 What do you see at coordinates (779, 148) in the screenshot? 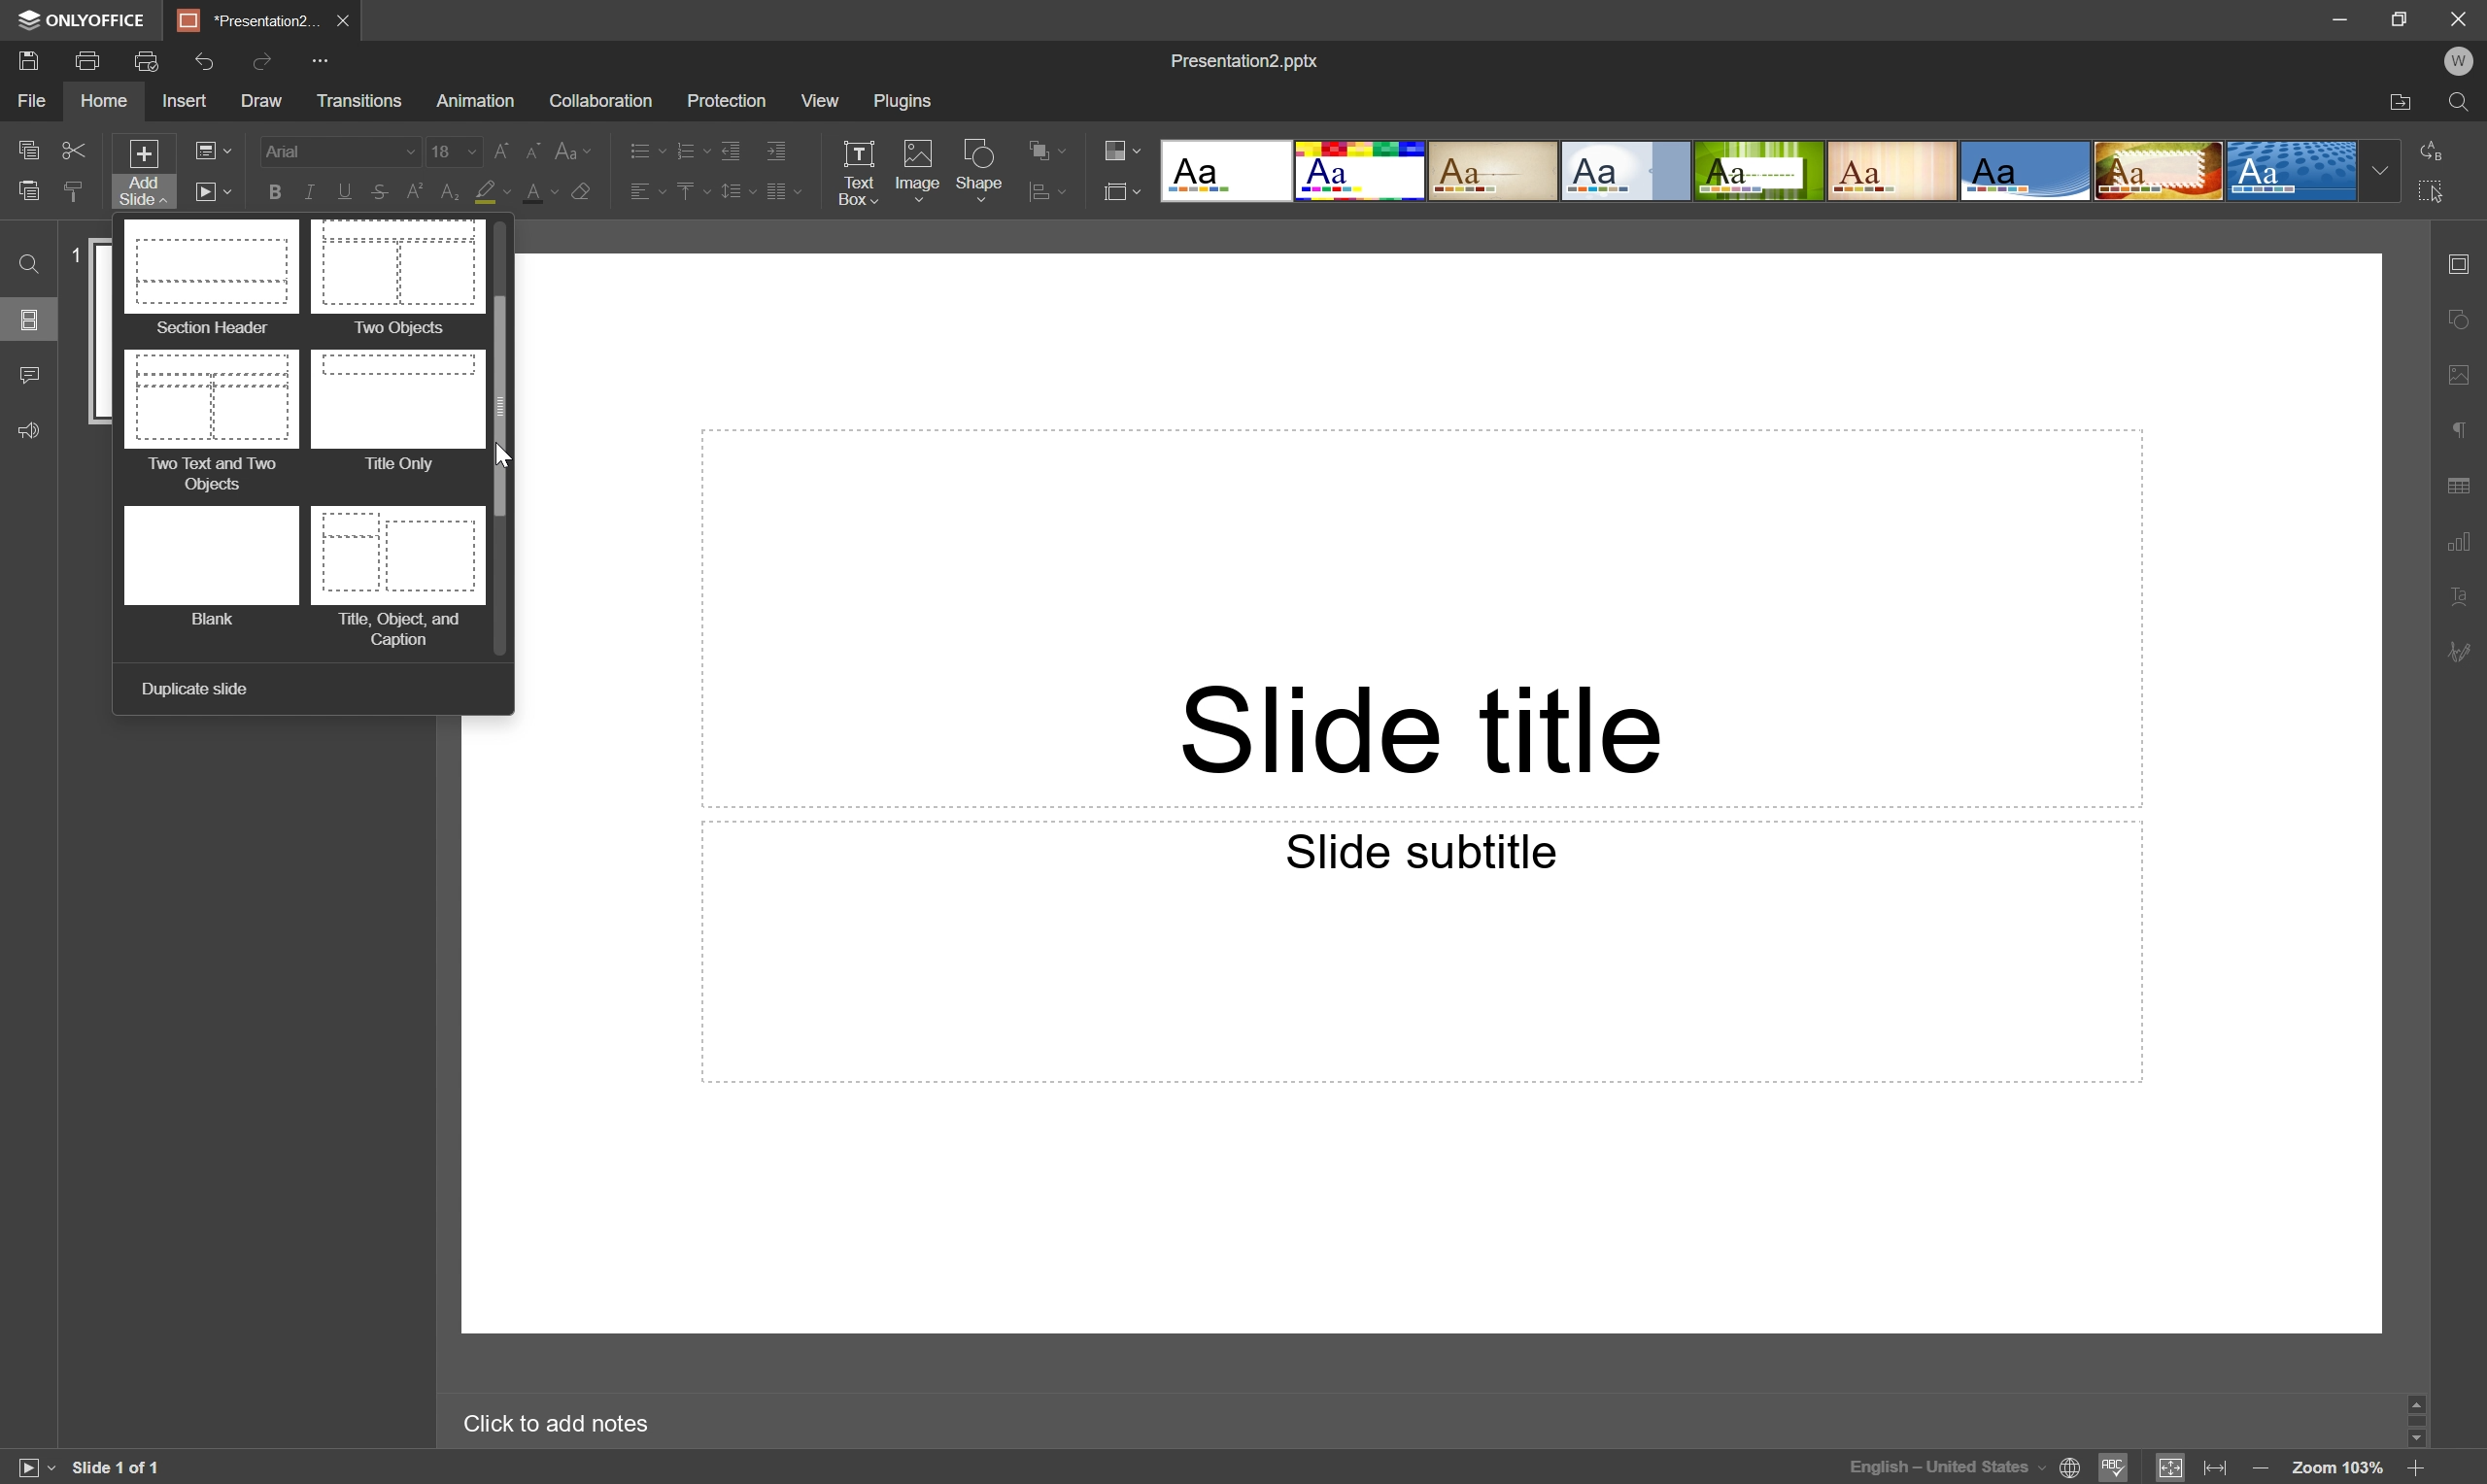
I see `Increase indent` at bounding box center [779, 148].